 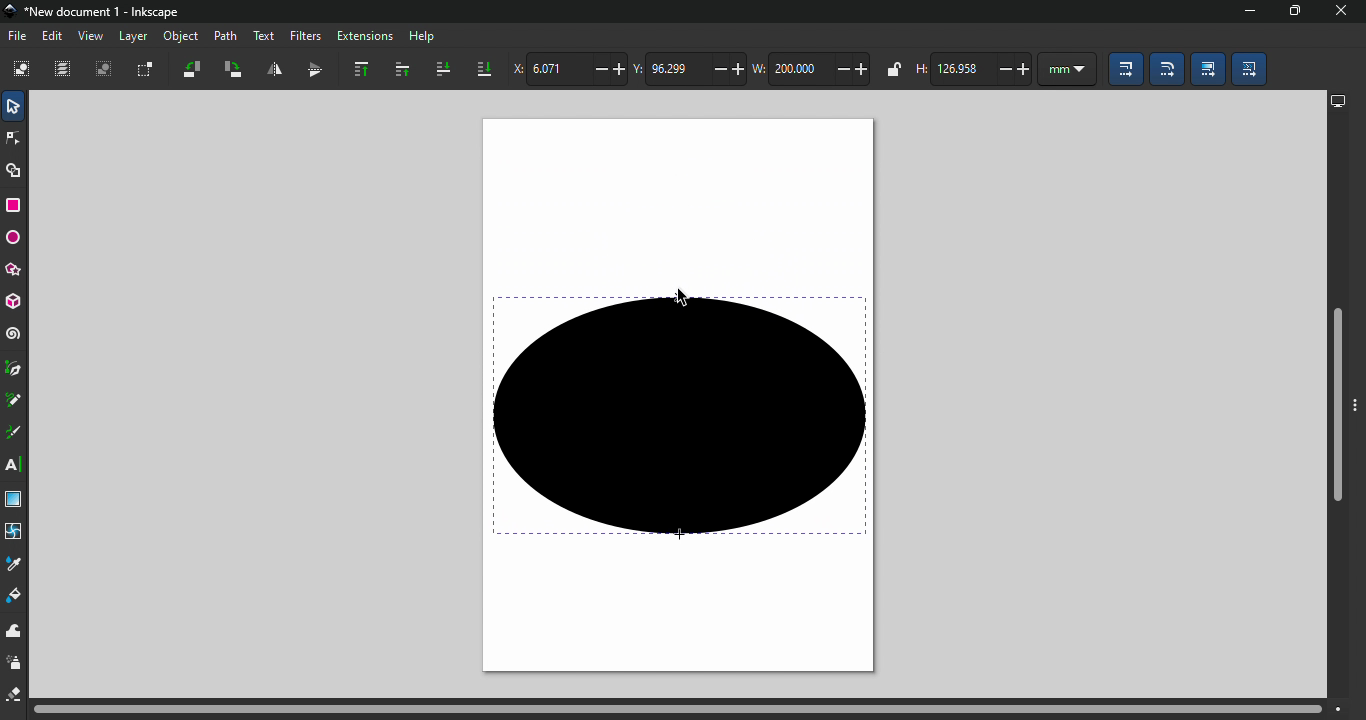 What do you see at coordinates (274, 69) in the screenshot?
I see `Object flip horizontal` at bounding box center [274, 69].